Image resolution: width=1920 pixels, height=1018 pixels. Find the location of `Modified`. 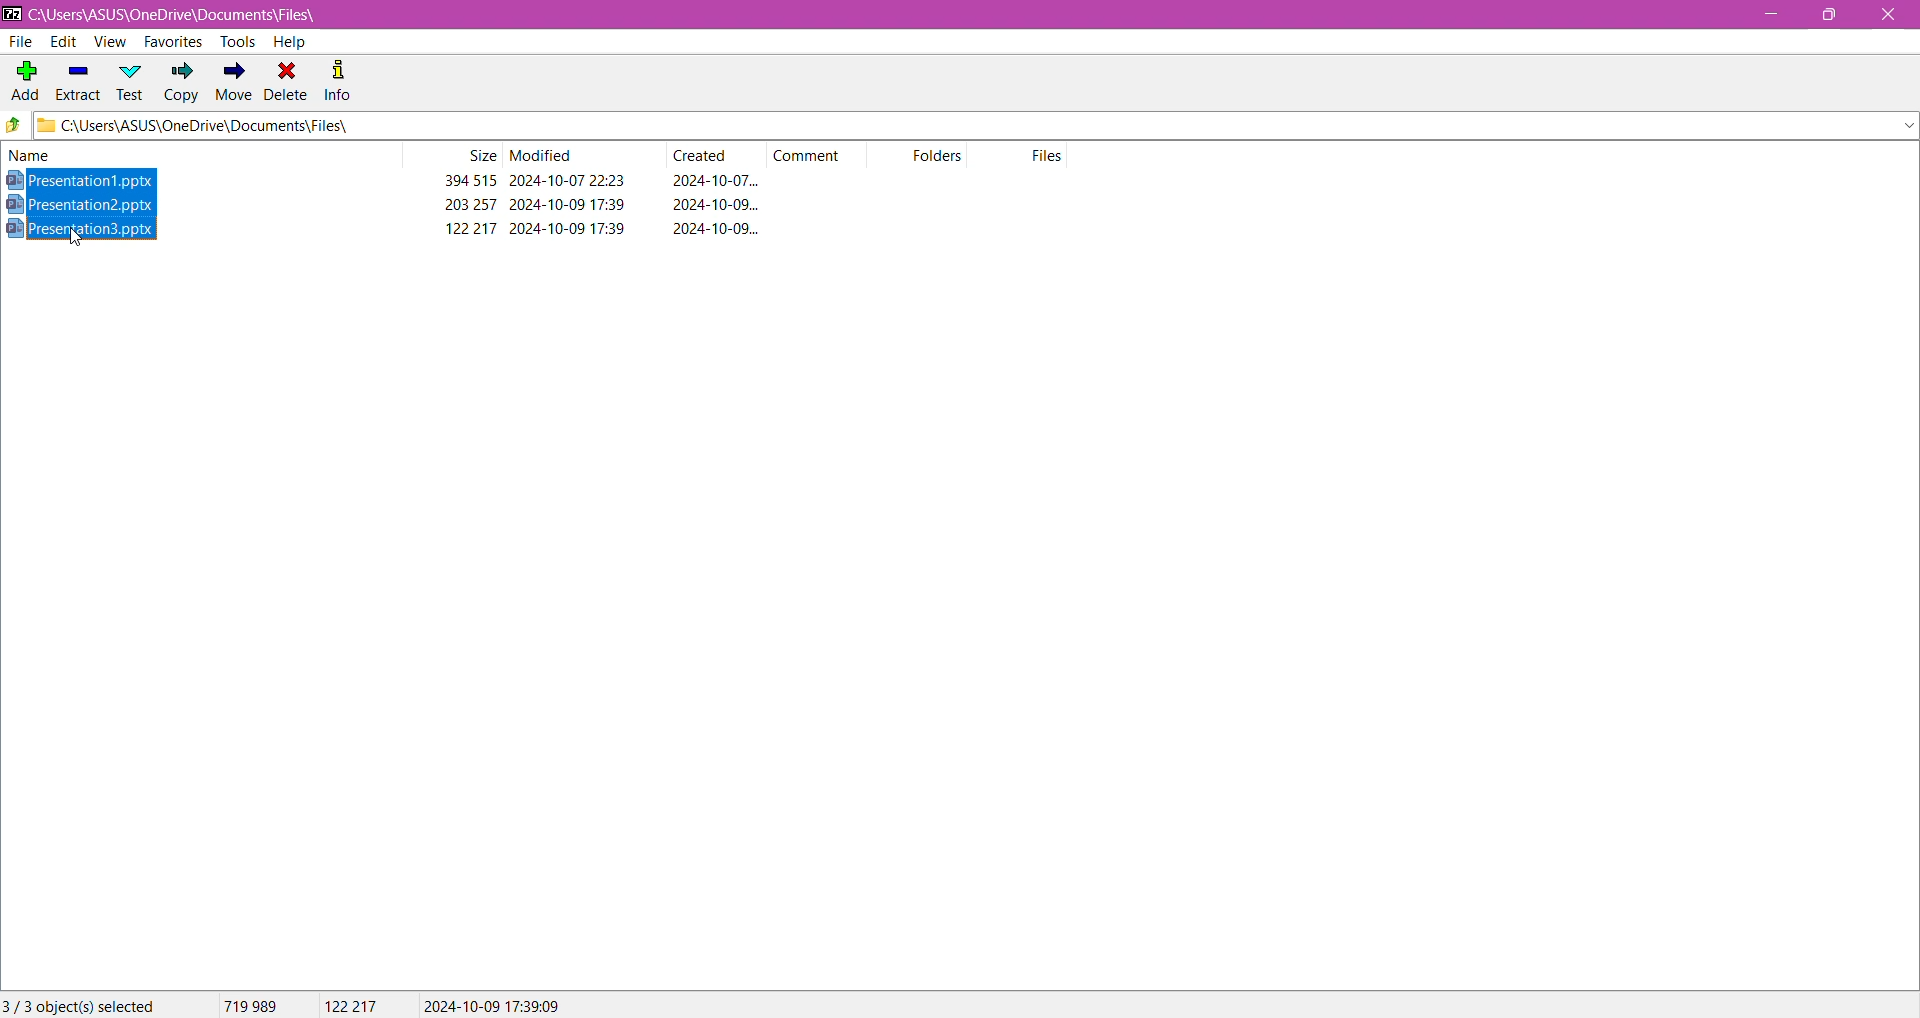

Modified is located at coordinates (543, 156).